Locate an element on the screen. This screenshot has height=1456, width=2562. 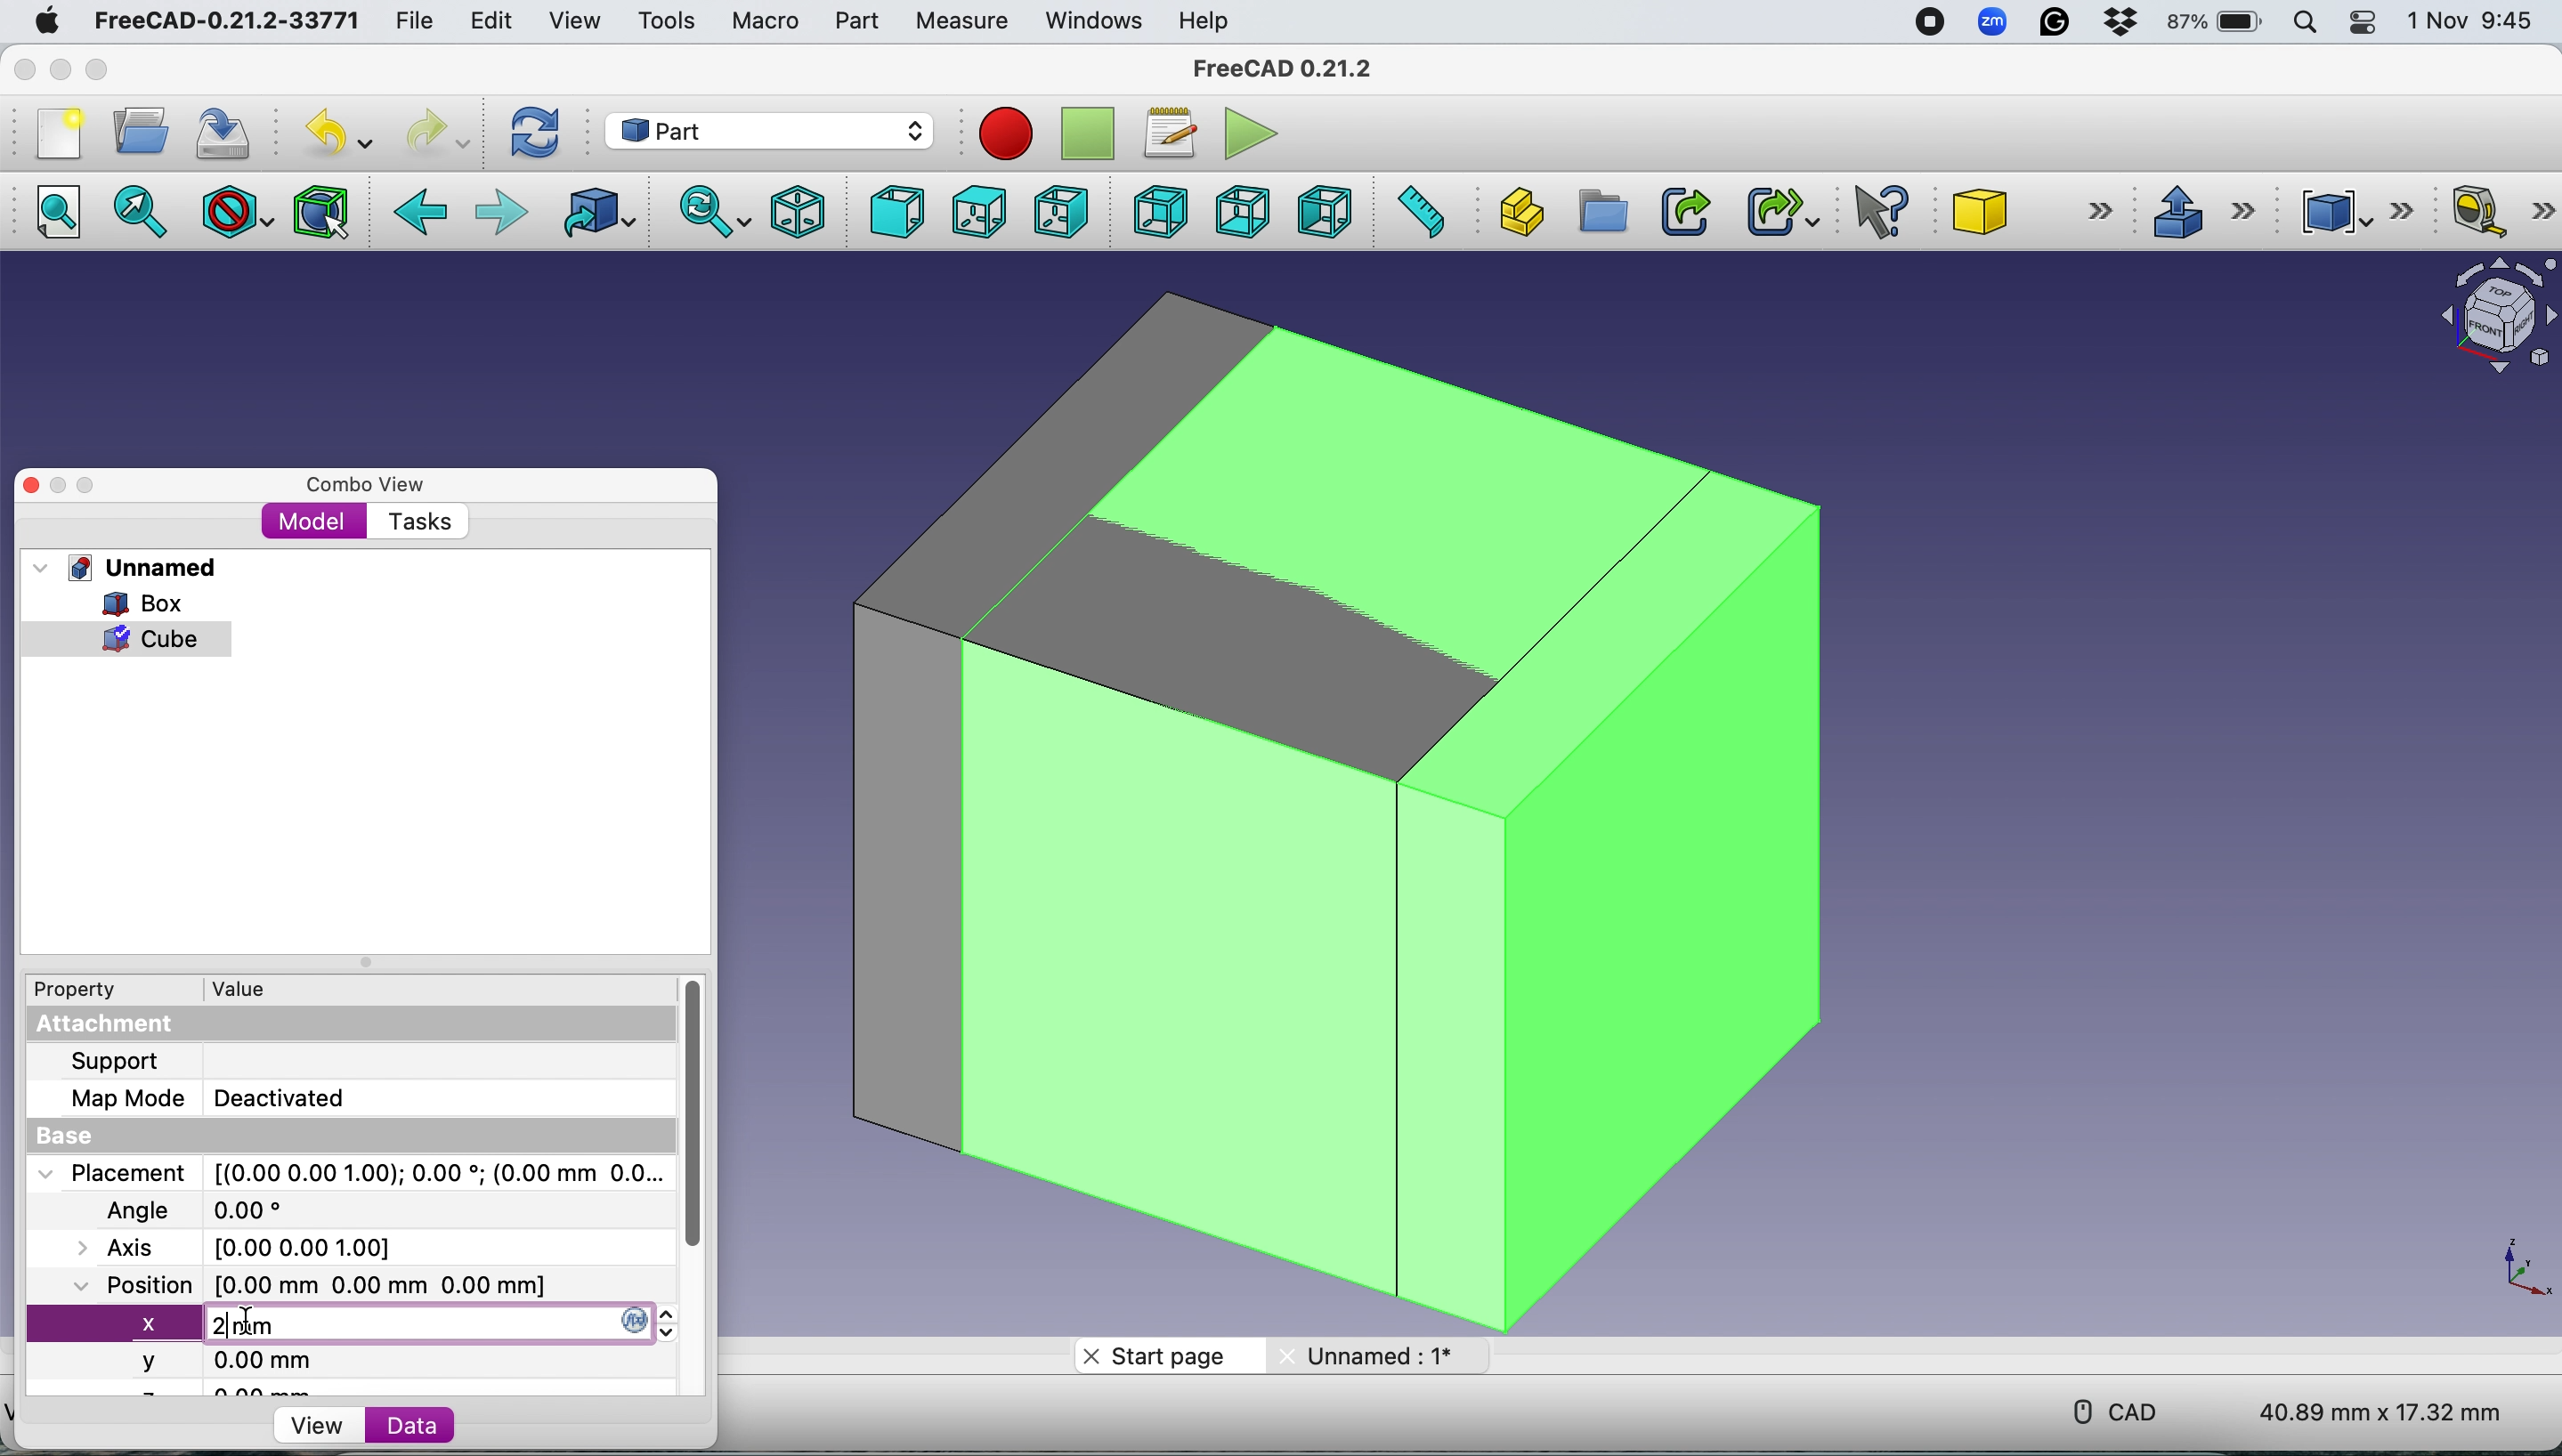
cube selected is located at coordinates (137, 640).